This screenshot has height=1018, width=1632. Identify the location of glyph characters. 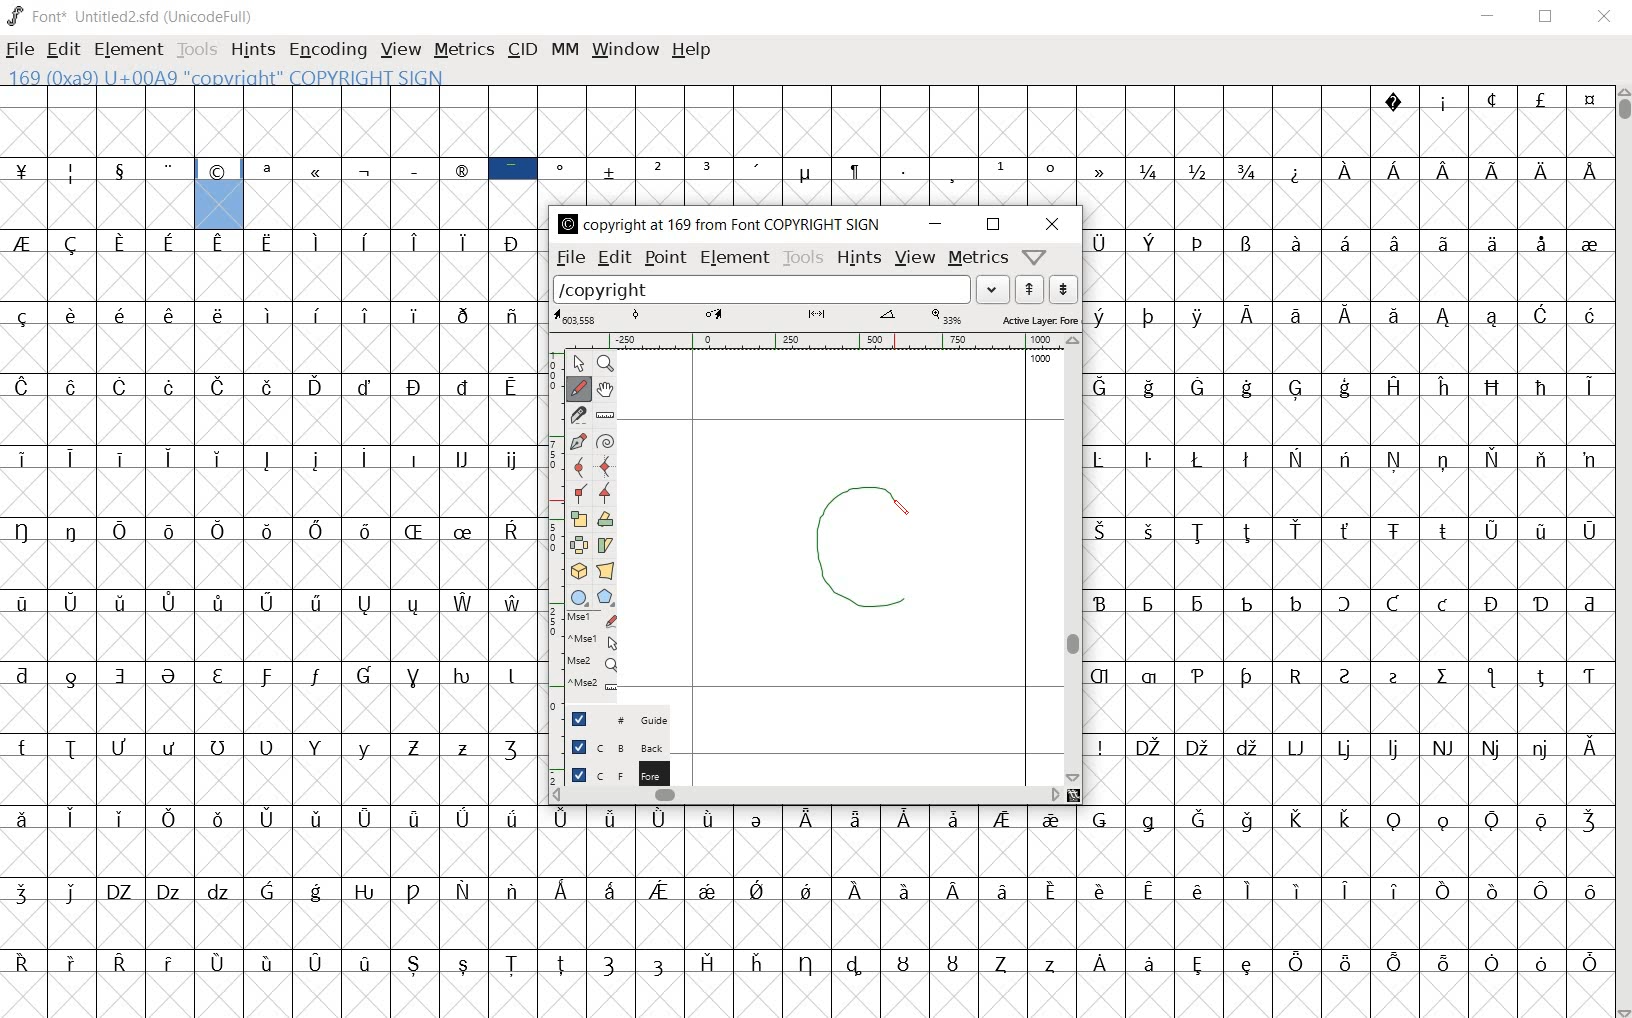
(1075, 909).